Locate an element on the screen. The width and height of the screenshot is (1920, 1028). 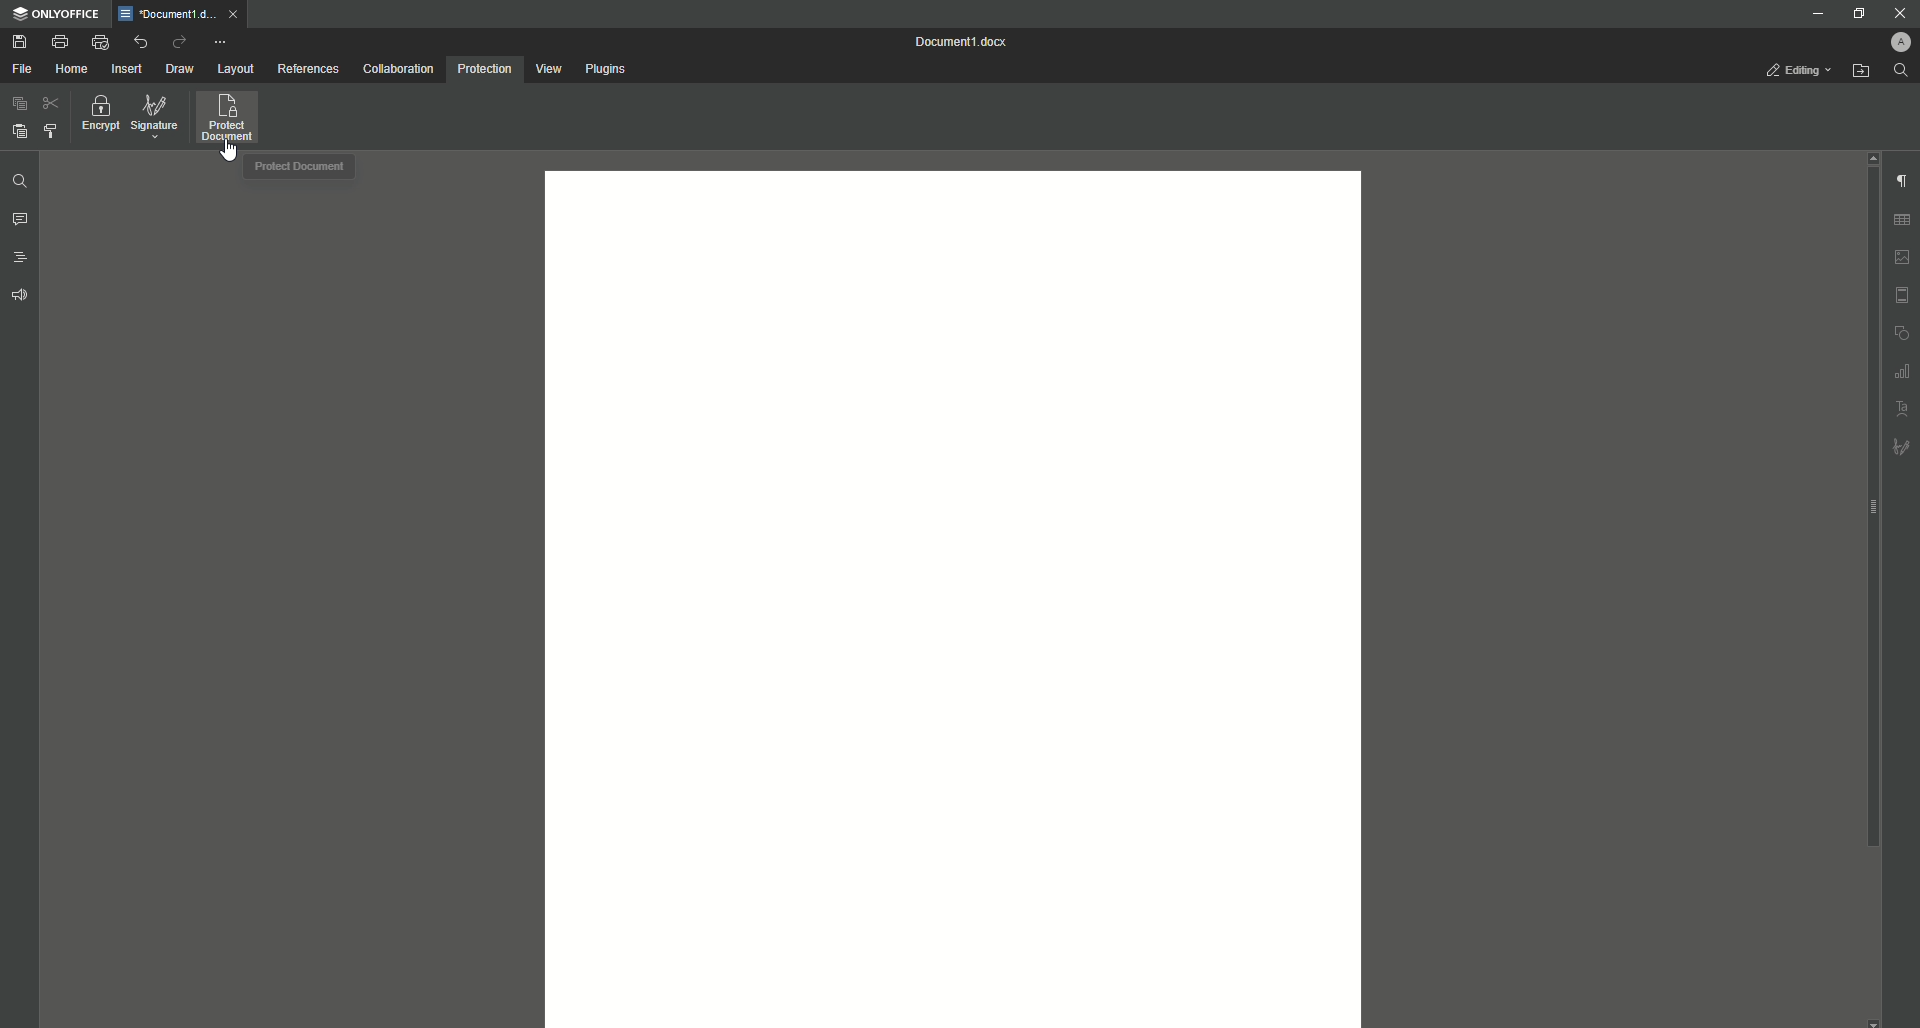
Signature settings is located at coordinates (1904, 449).